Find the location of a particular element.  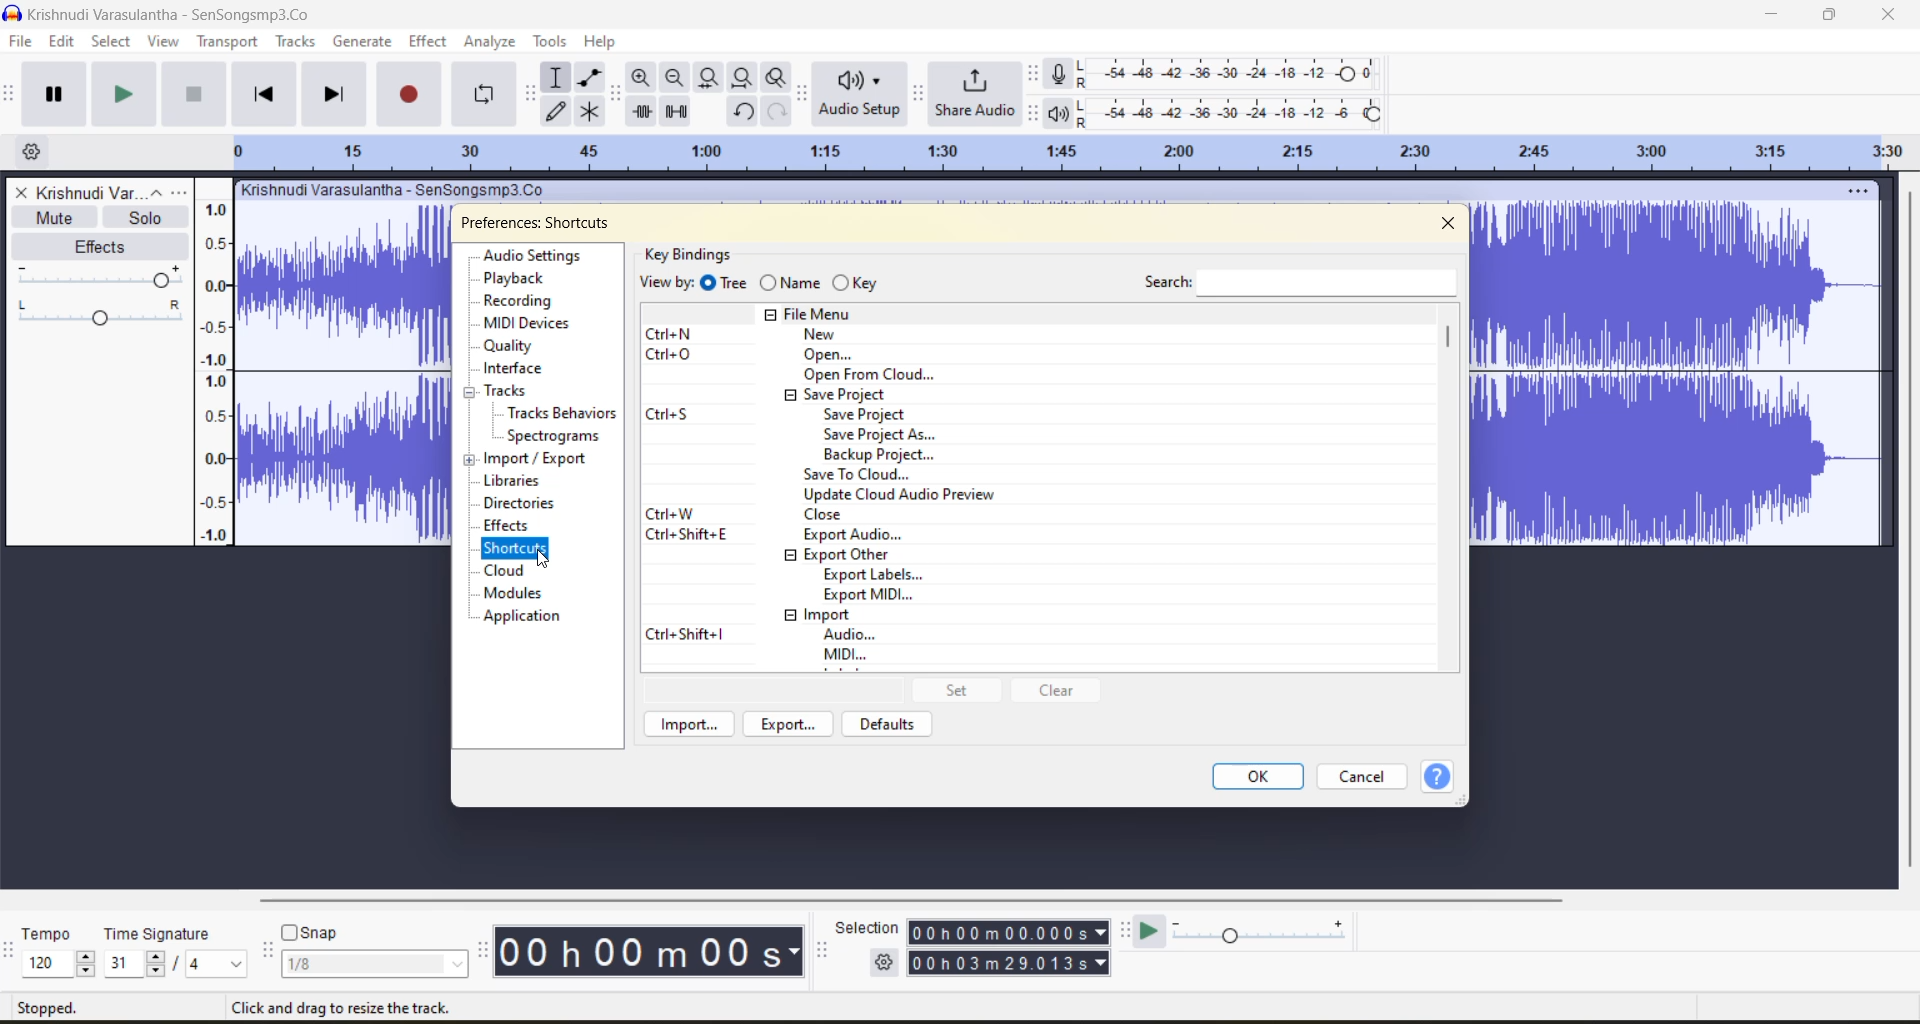

tools toolbar is located at coordinates (528, 94).